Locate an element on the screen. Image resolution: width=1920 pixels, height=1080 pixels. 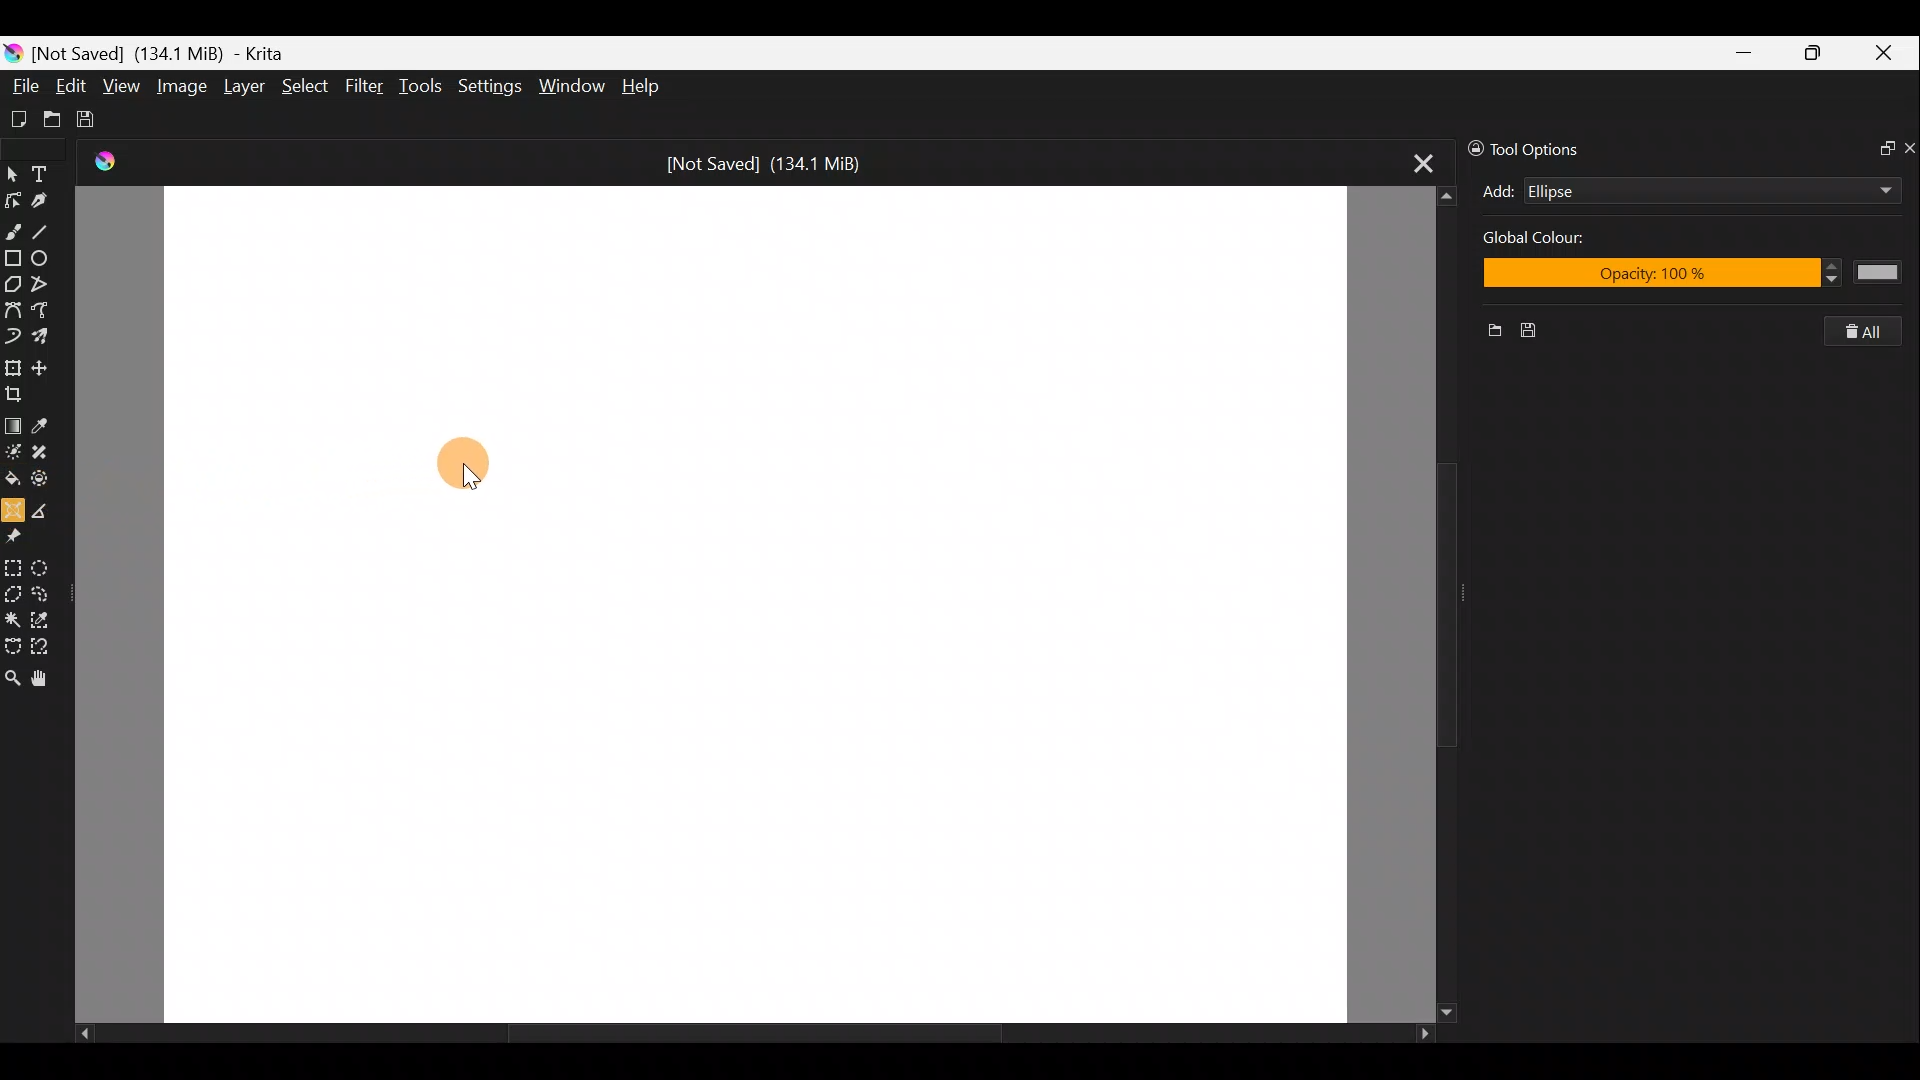
Open existing document is located at coordinates (49, 117).